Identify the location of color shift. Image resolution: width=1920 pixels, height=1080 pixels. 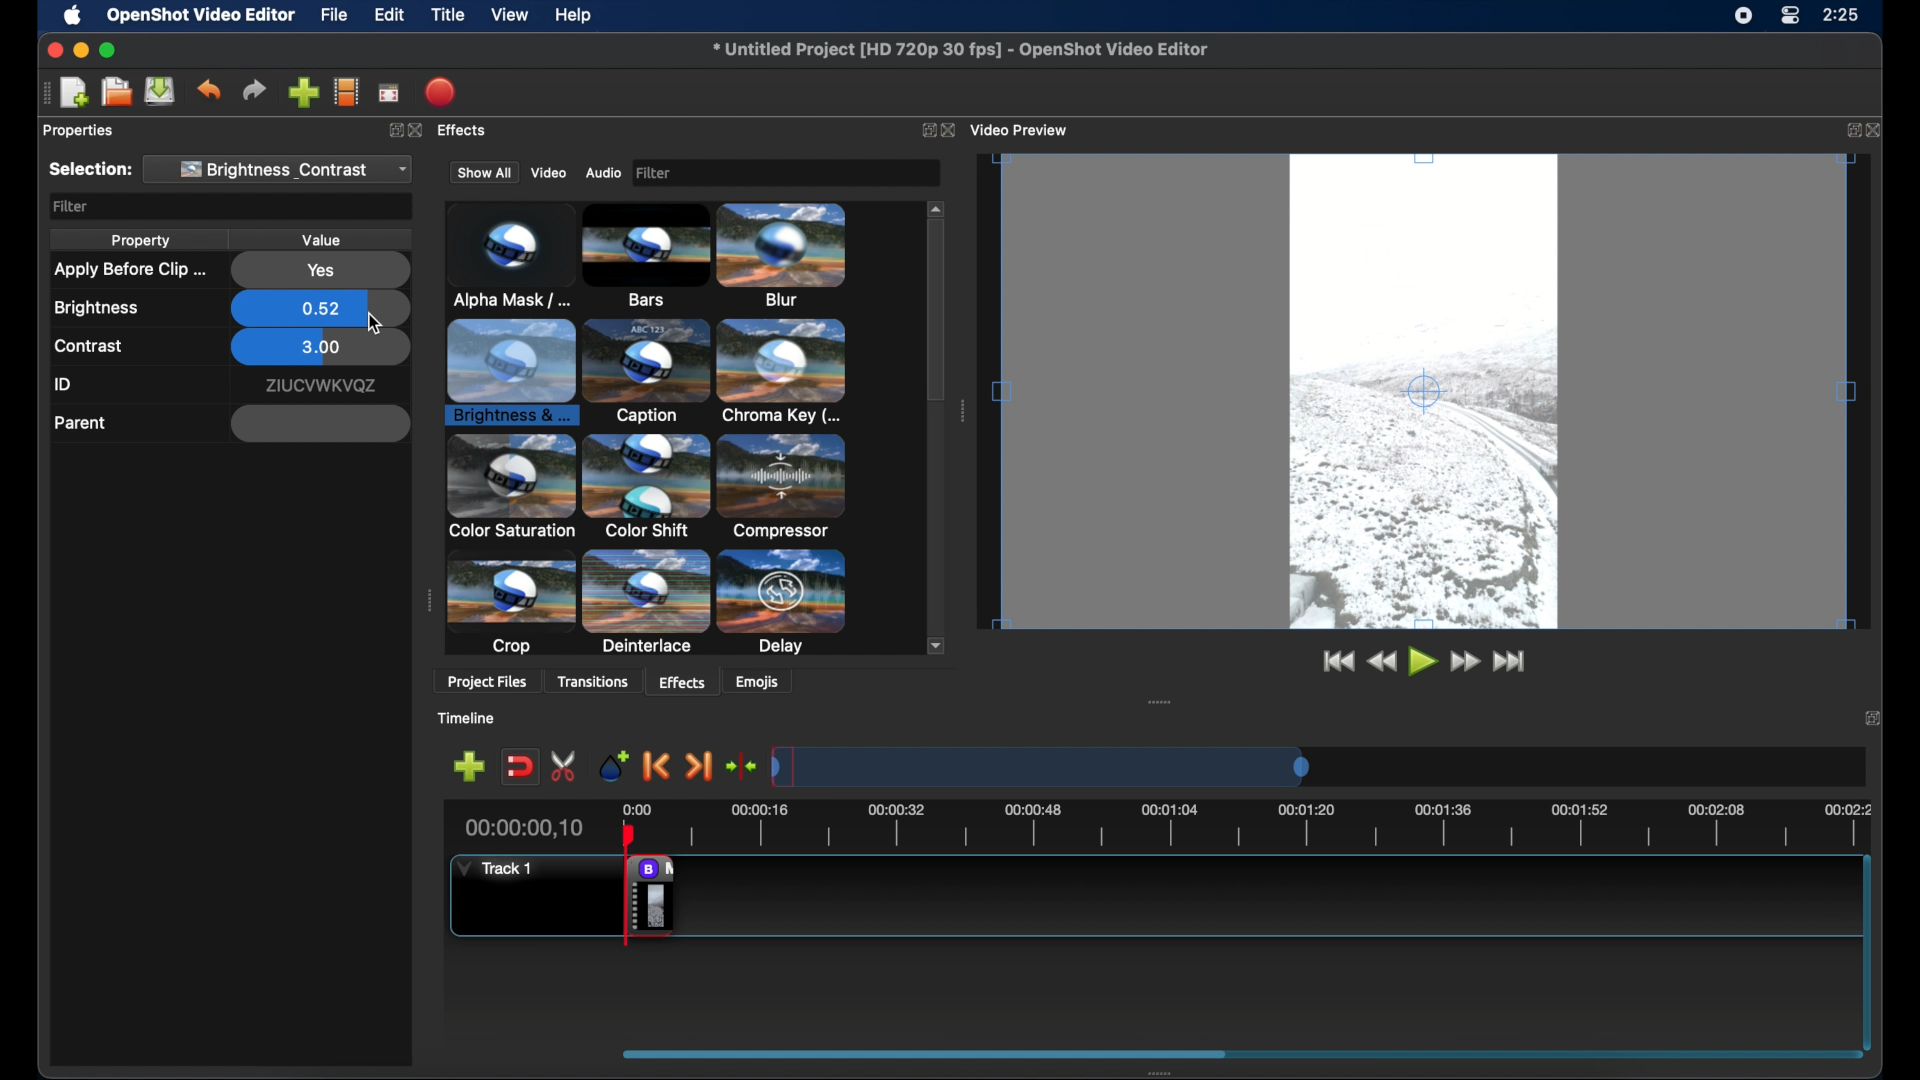
(789, 373).